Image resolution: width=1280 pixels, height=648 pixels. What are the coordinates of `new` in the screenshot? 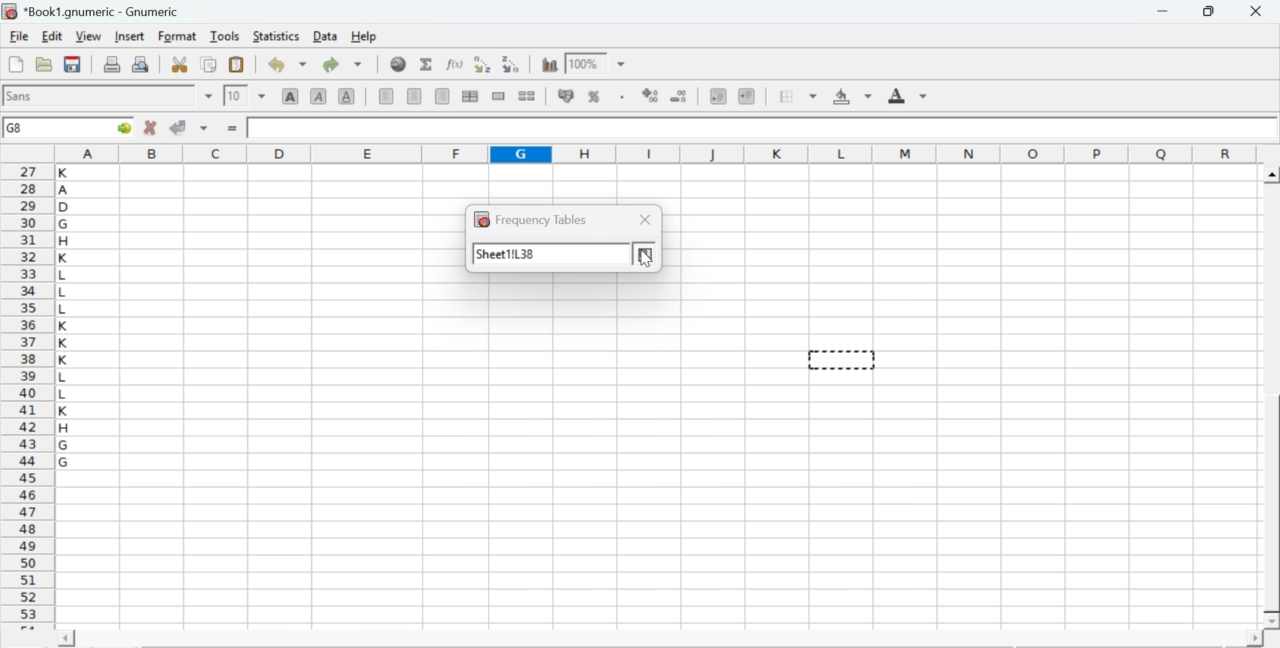 It's located at (15, 64).